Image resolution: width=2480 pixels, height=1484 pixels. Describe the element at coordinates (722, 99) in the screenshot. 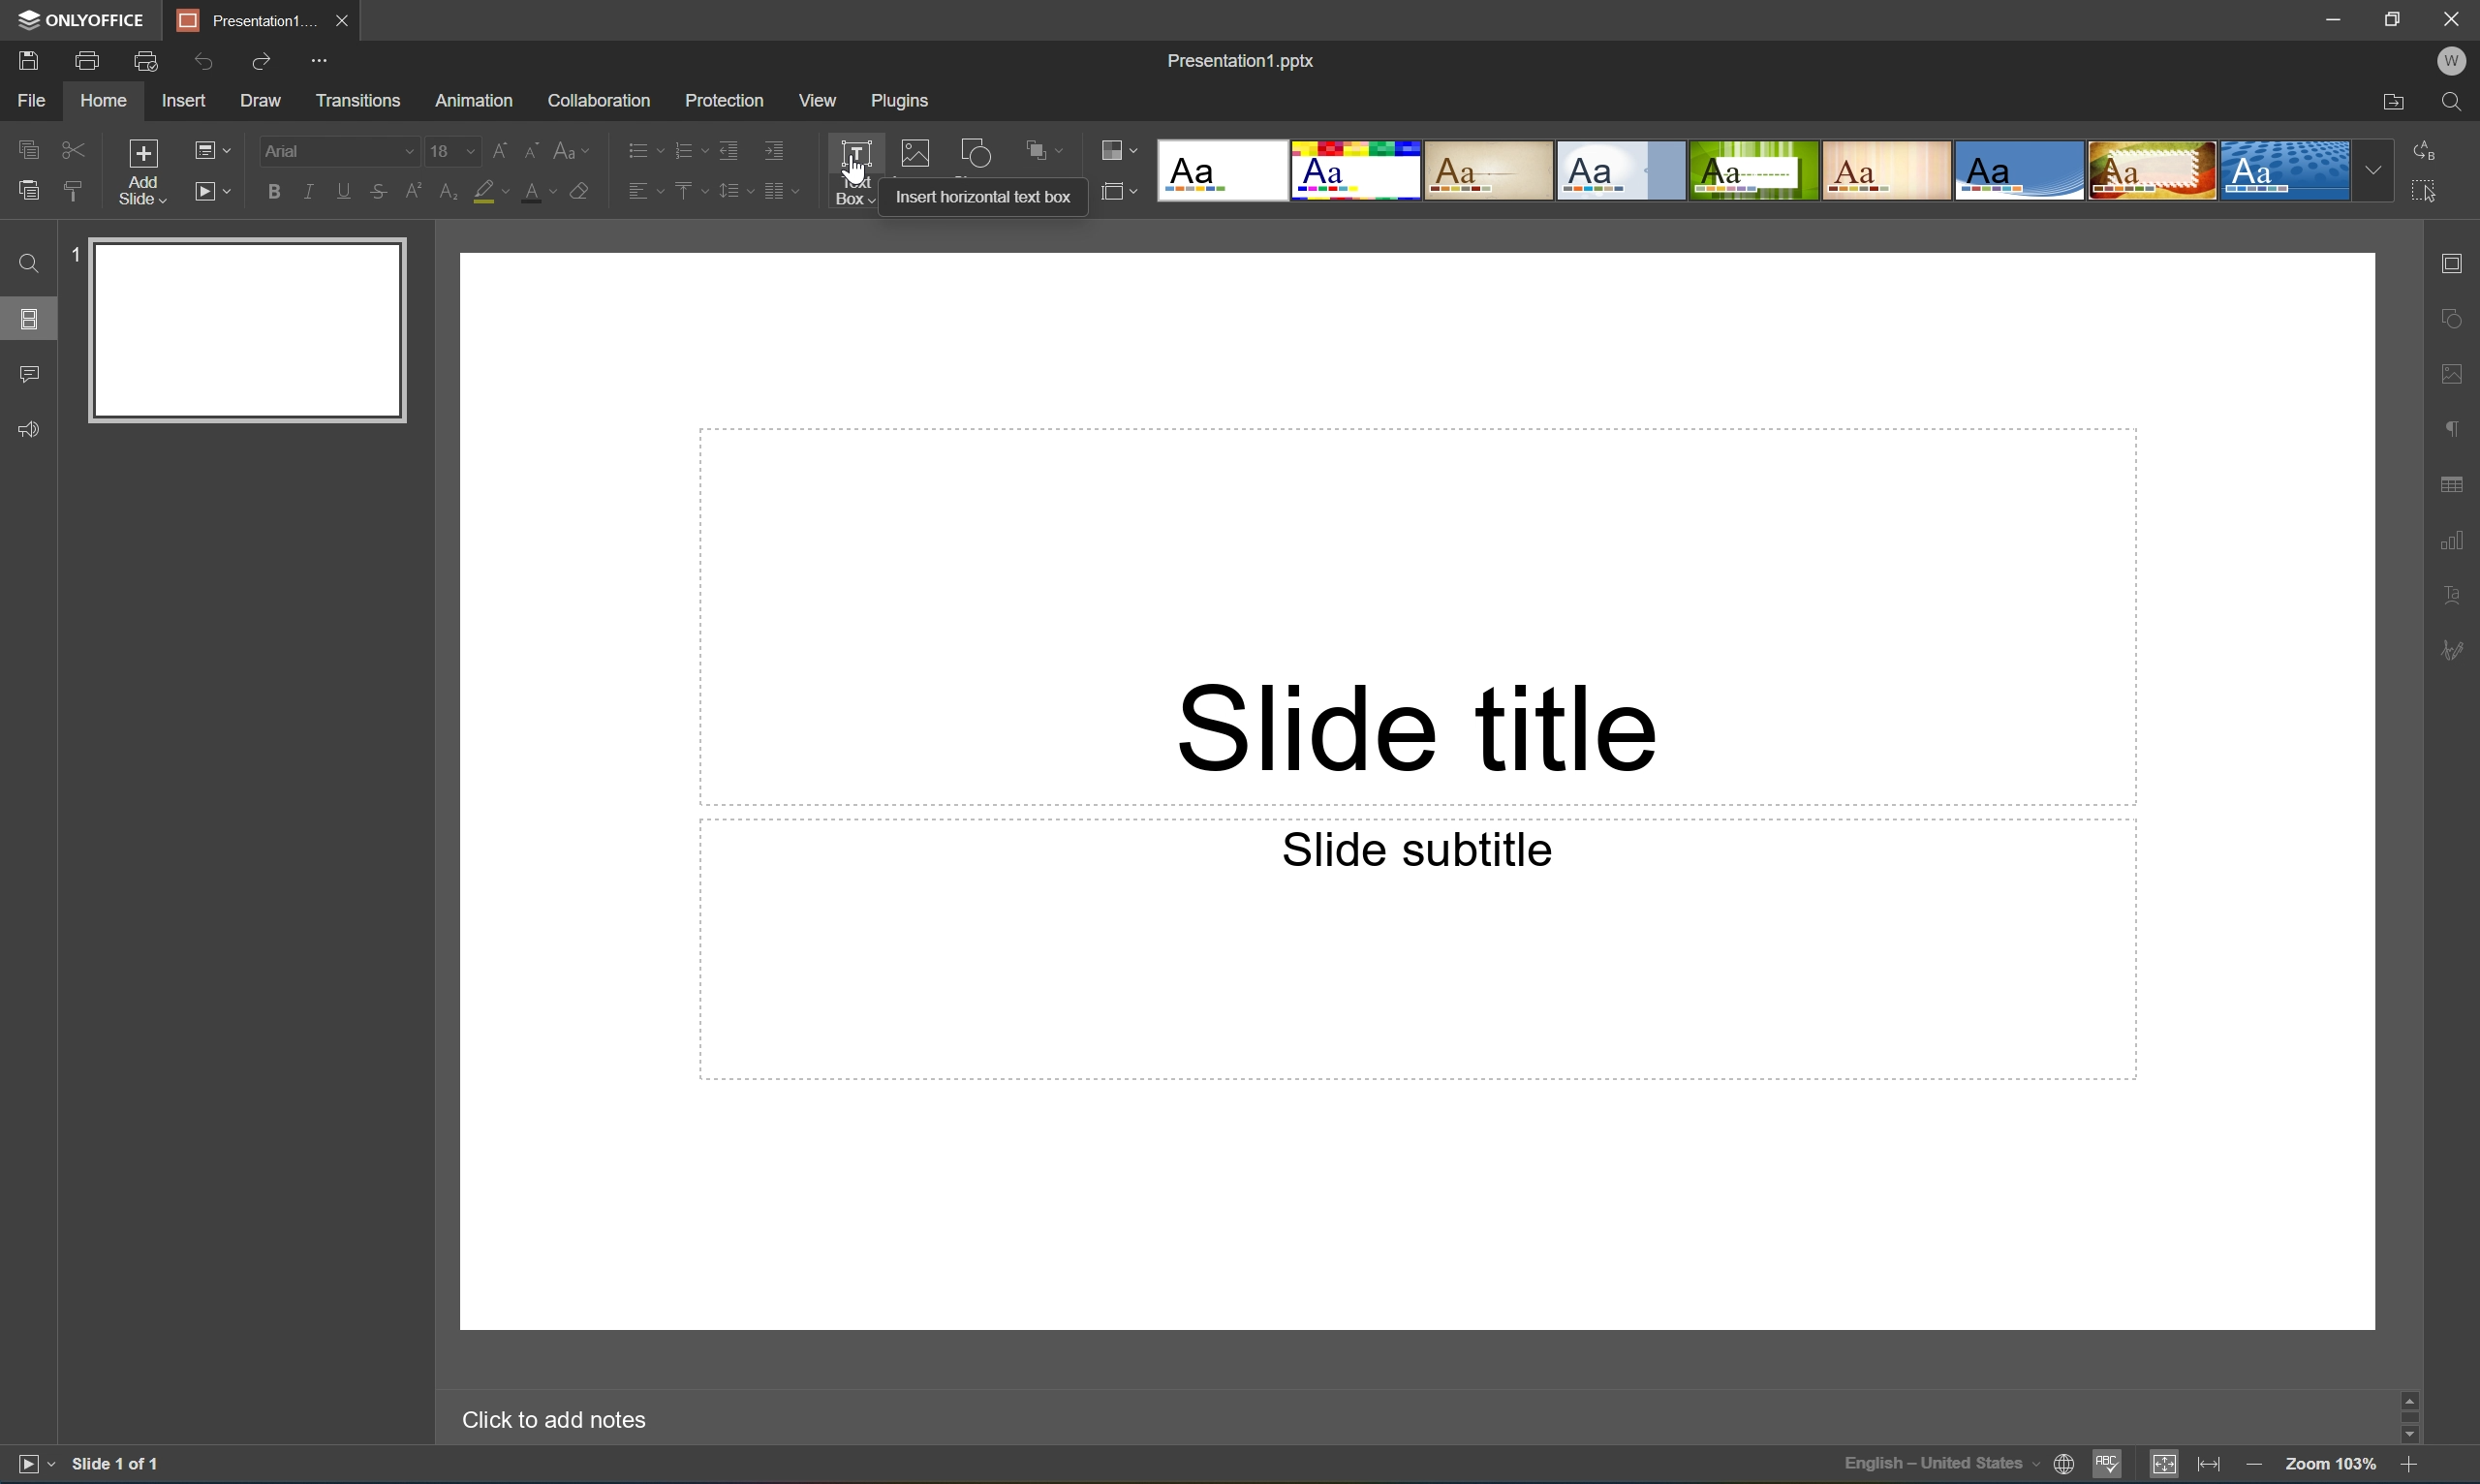

I see `Protection` at that location.